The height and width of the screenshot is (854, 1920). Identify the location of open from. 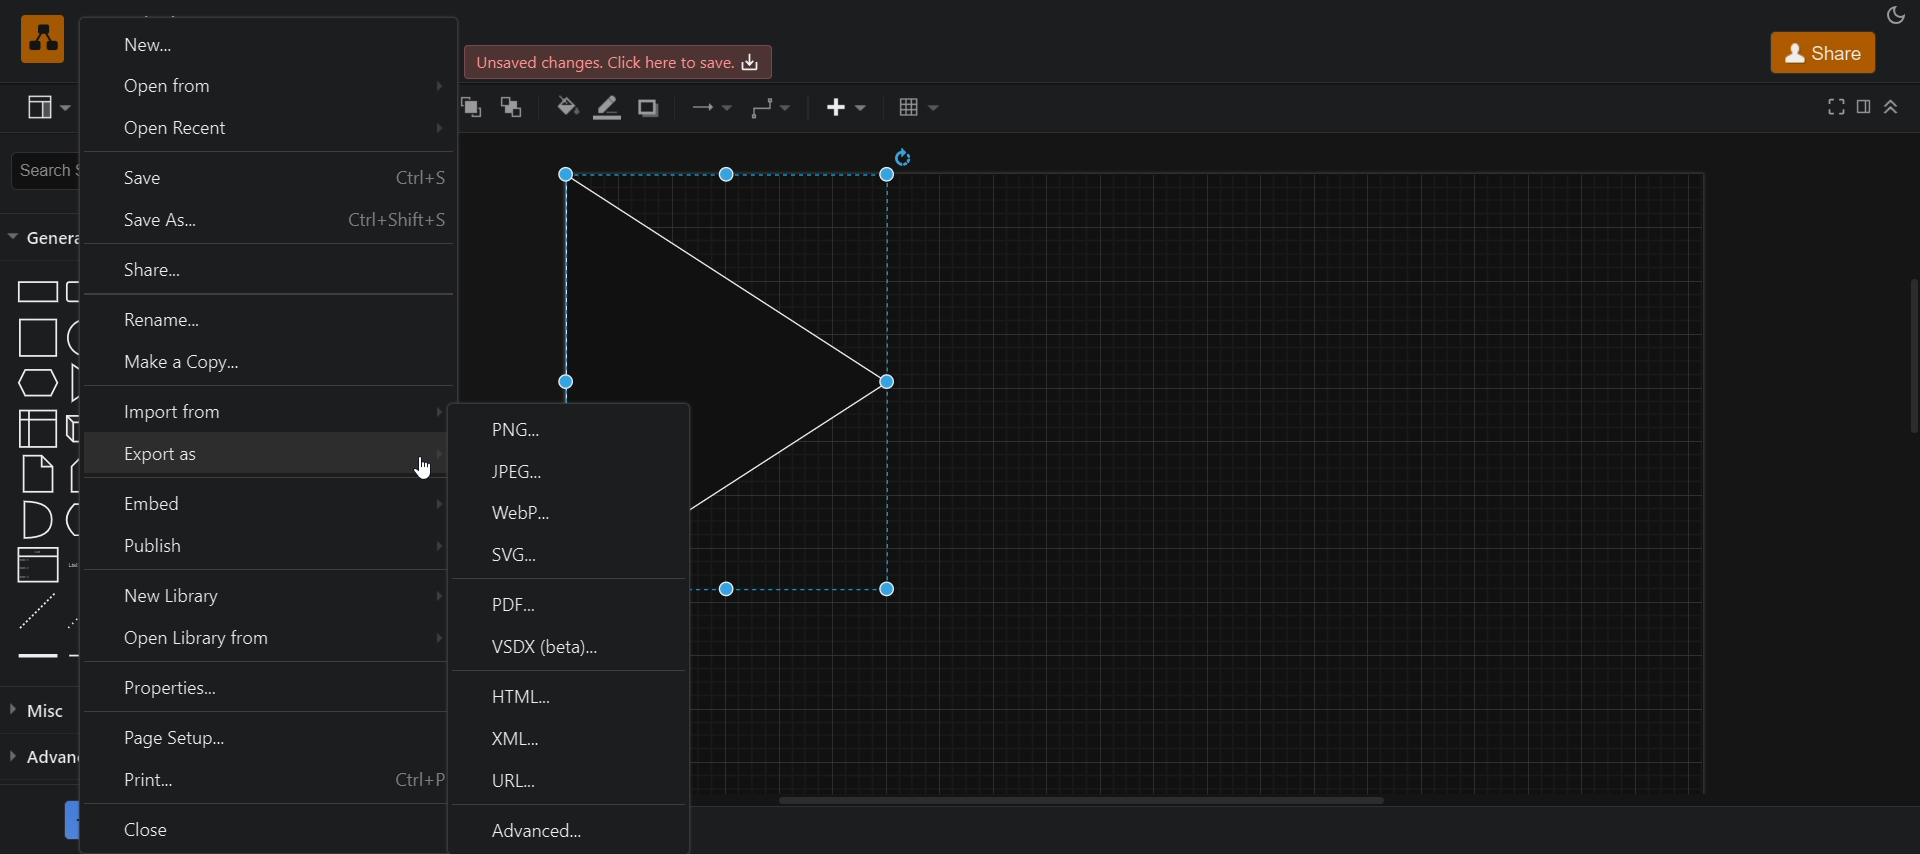
(265, 85).